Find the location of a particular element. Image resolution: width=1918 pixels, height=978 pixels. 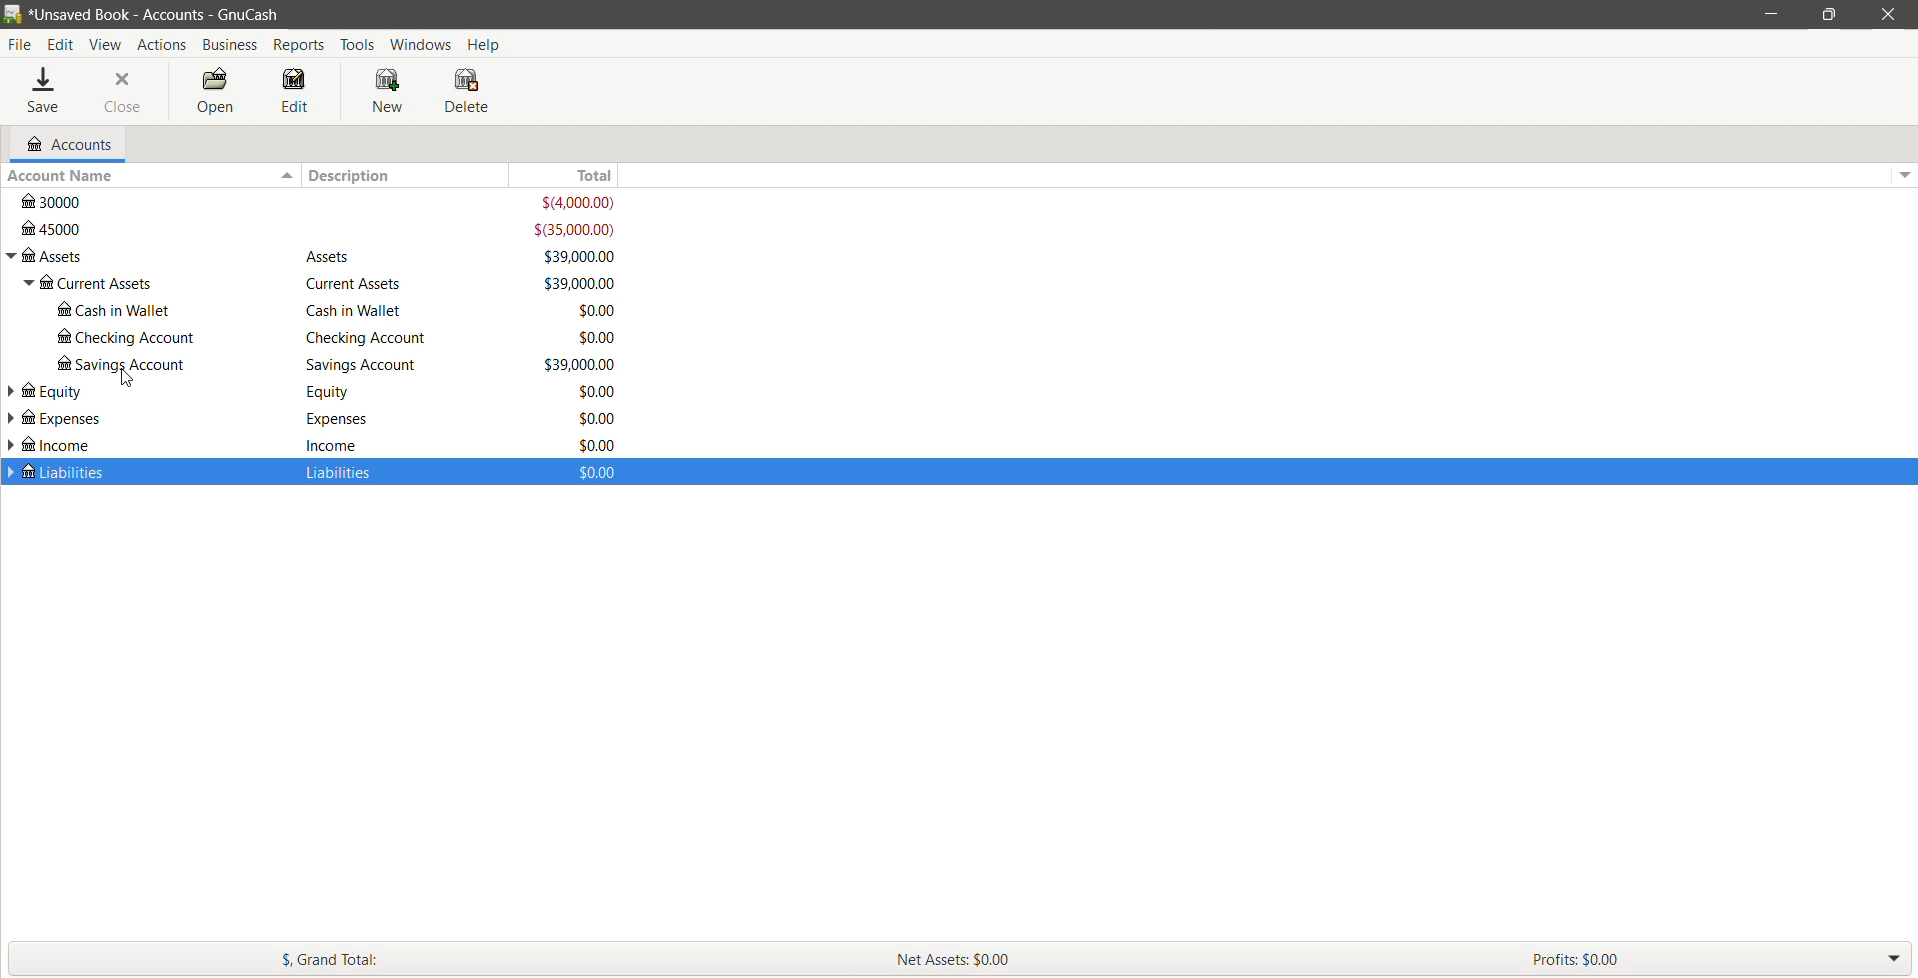

$0.00 is located at coordinates (582, 283).